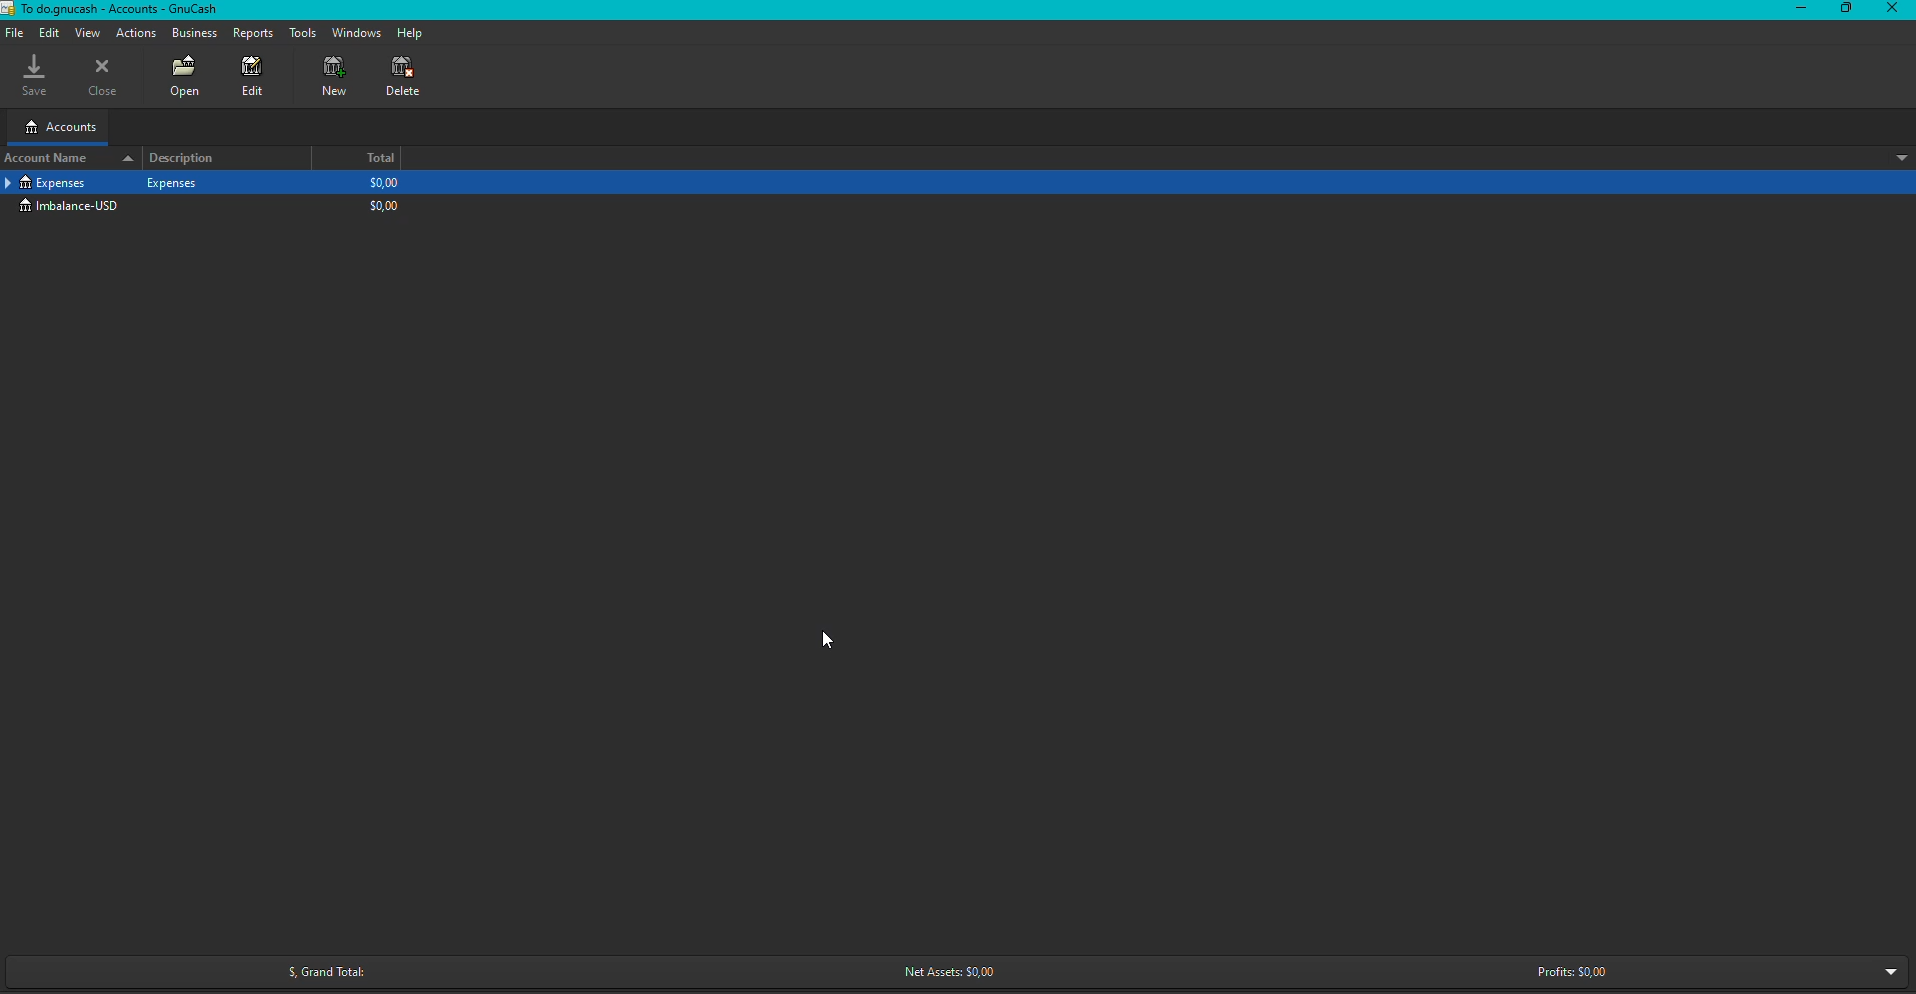 This screenshot has height=994, width=1916. Describe the element at coordinates (332, 80) in the screenshot. I see `New` at that location.